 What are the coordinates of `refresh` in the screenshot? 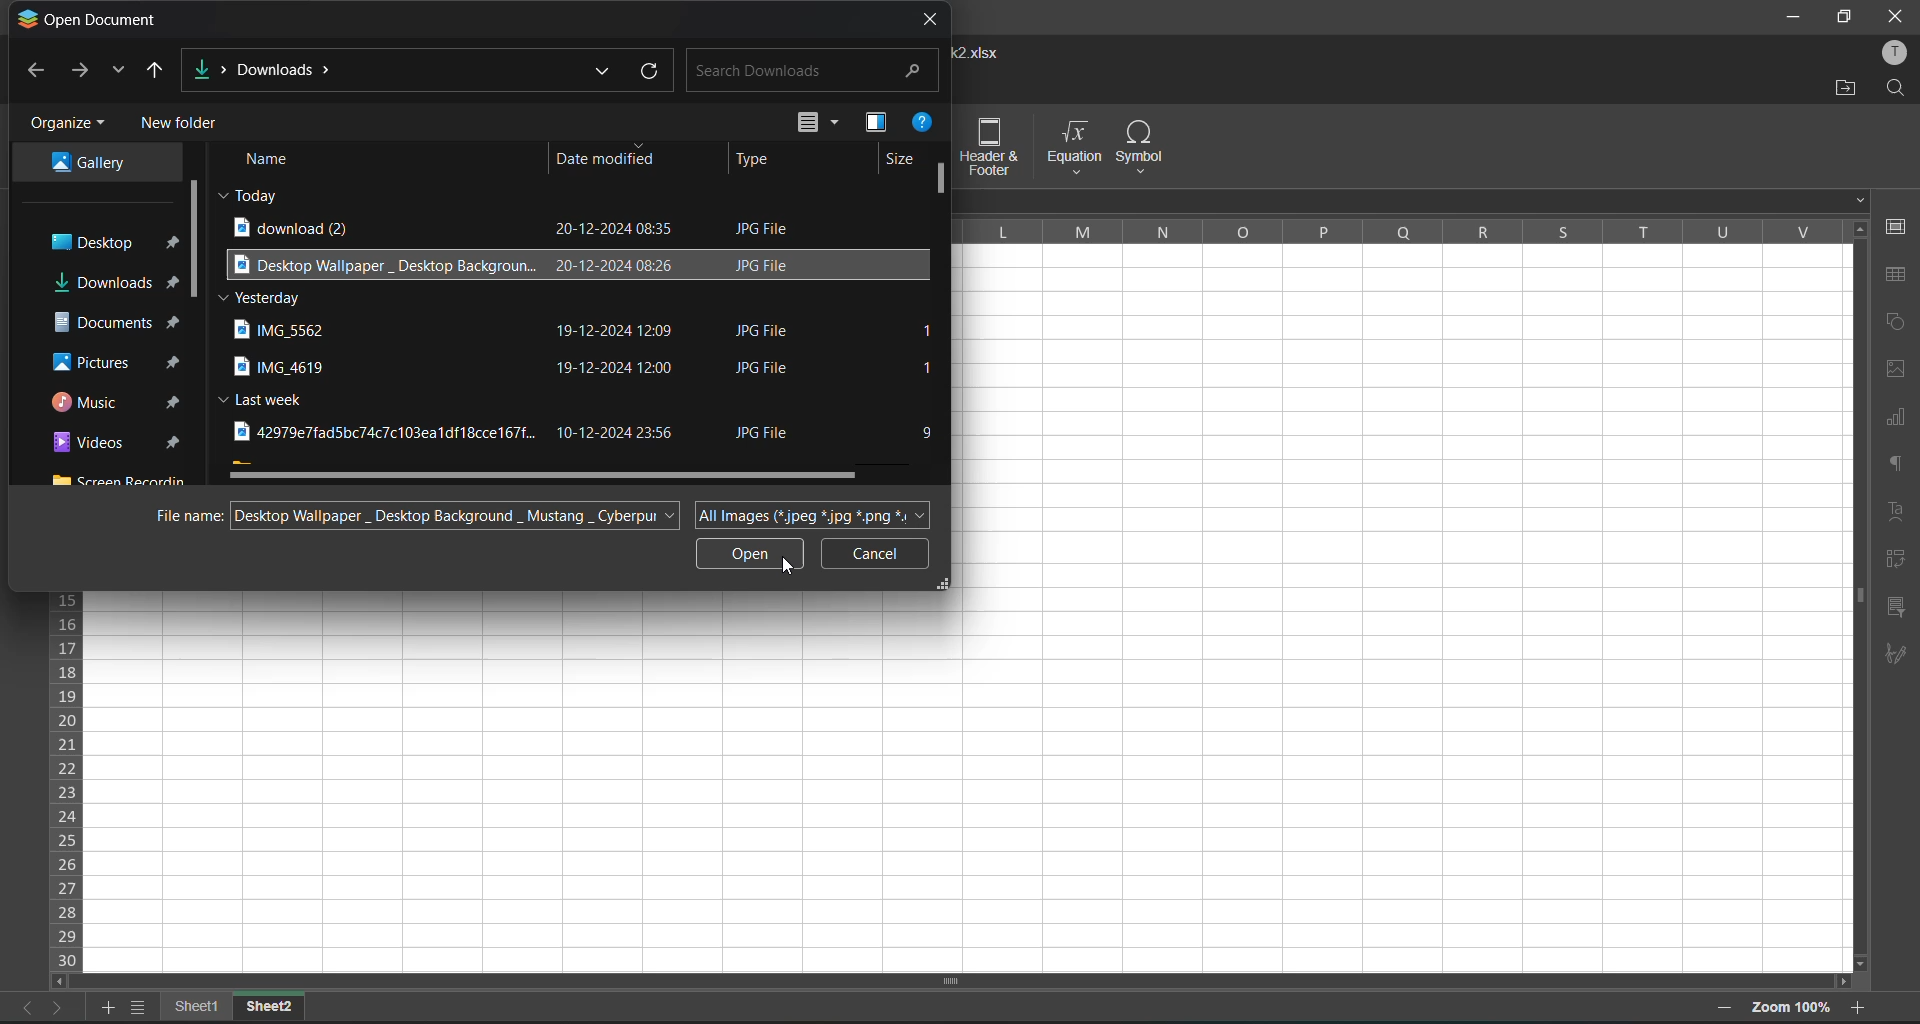 It's located at (650, 74).